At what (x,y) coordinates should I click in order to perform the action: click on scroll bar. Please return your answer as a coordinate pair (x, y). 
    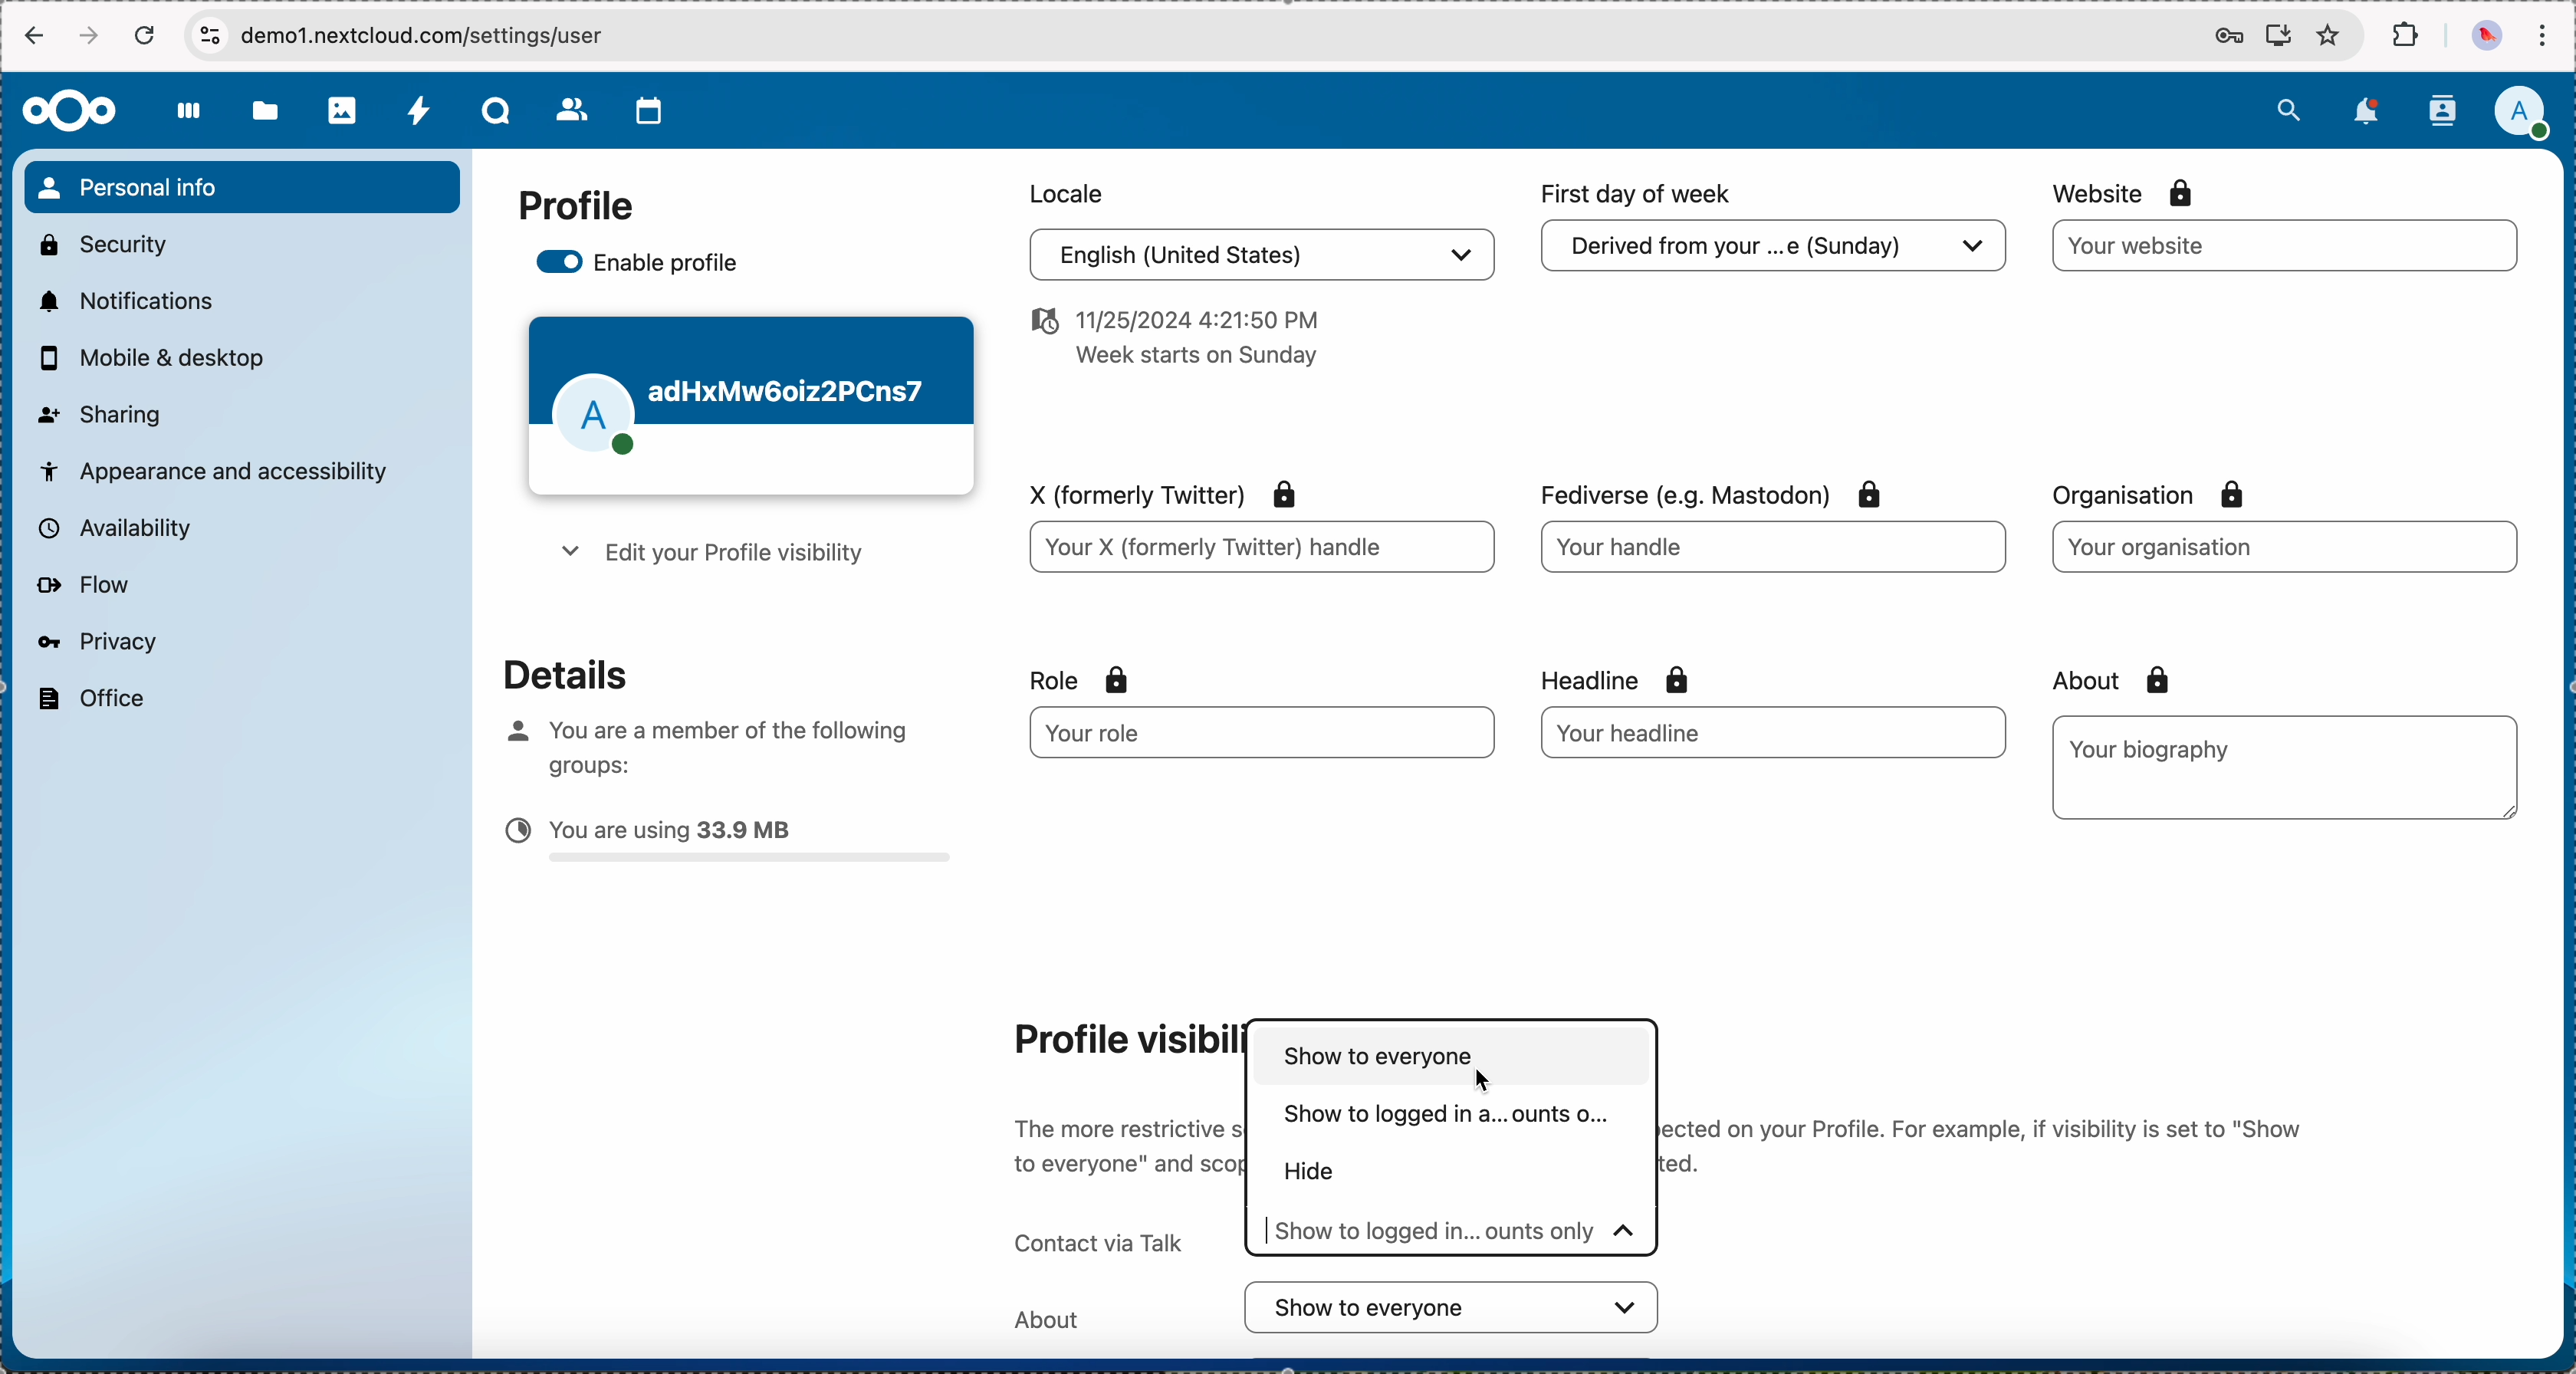
    Looking at the image, I should click on (2555, 679).